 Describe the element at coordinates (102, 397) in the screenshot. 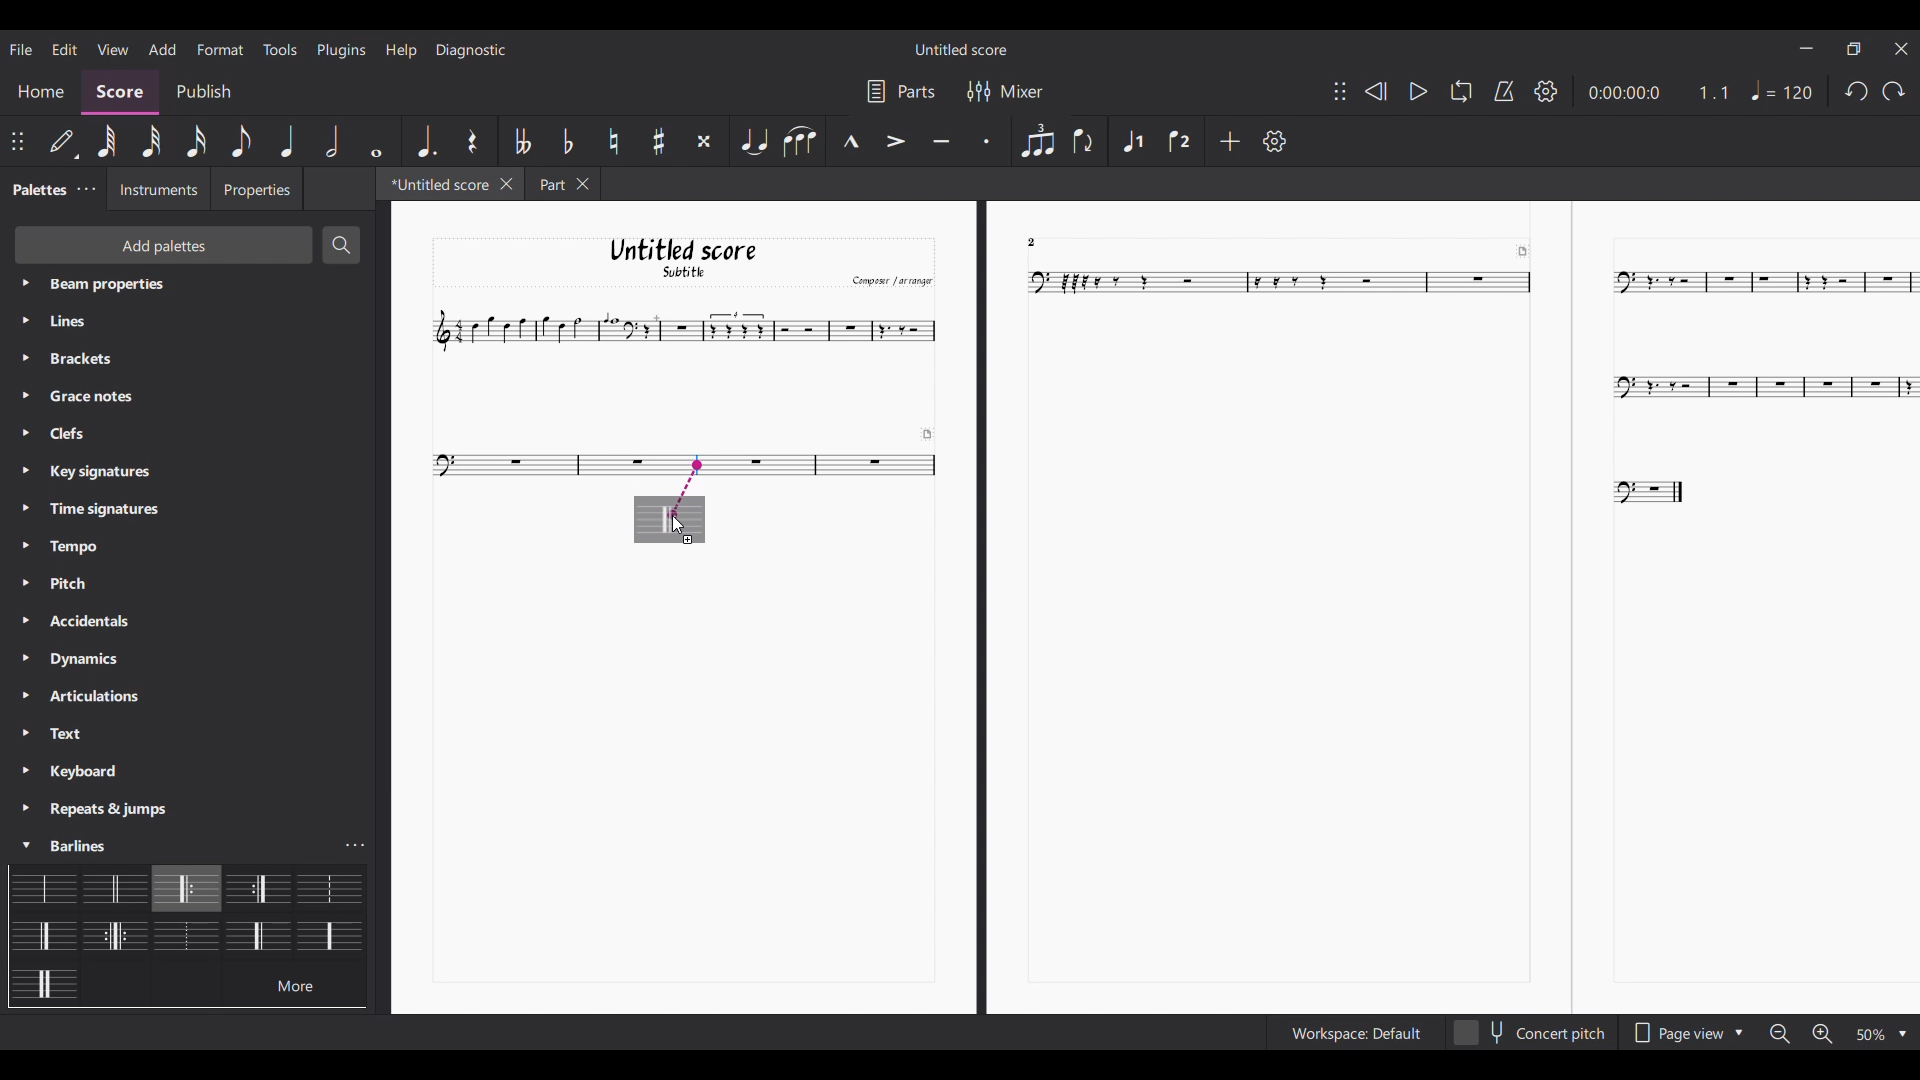

I see `Palette settings` at that location.